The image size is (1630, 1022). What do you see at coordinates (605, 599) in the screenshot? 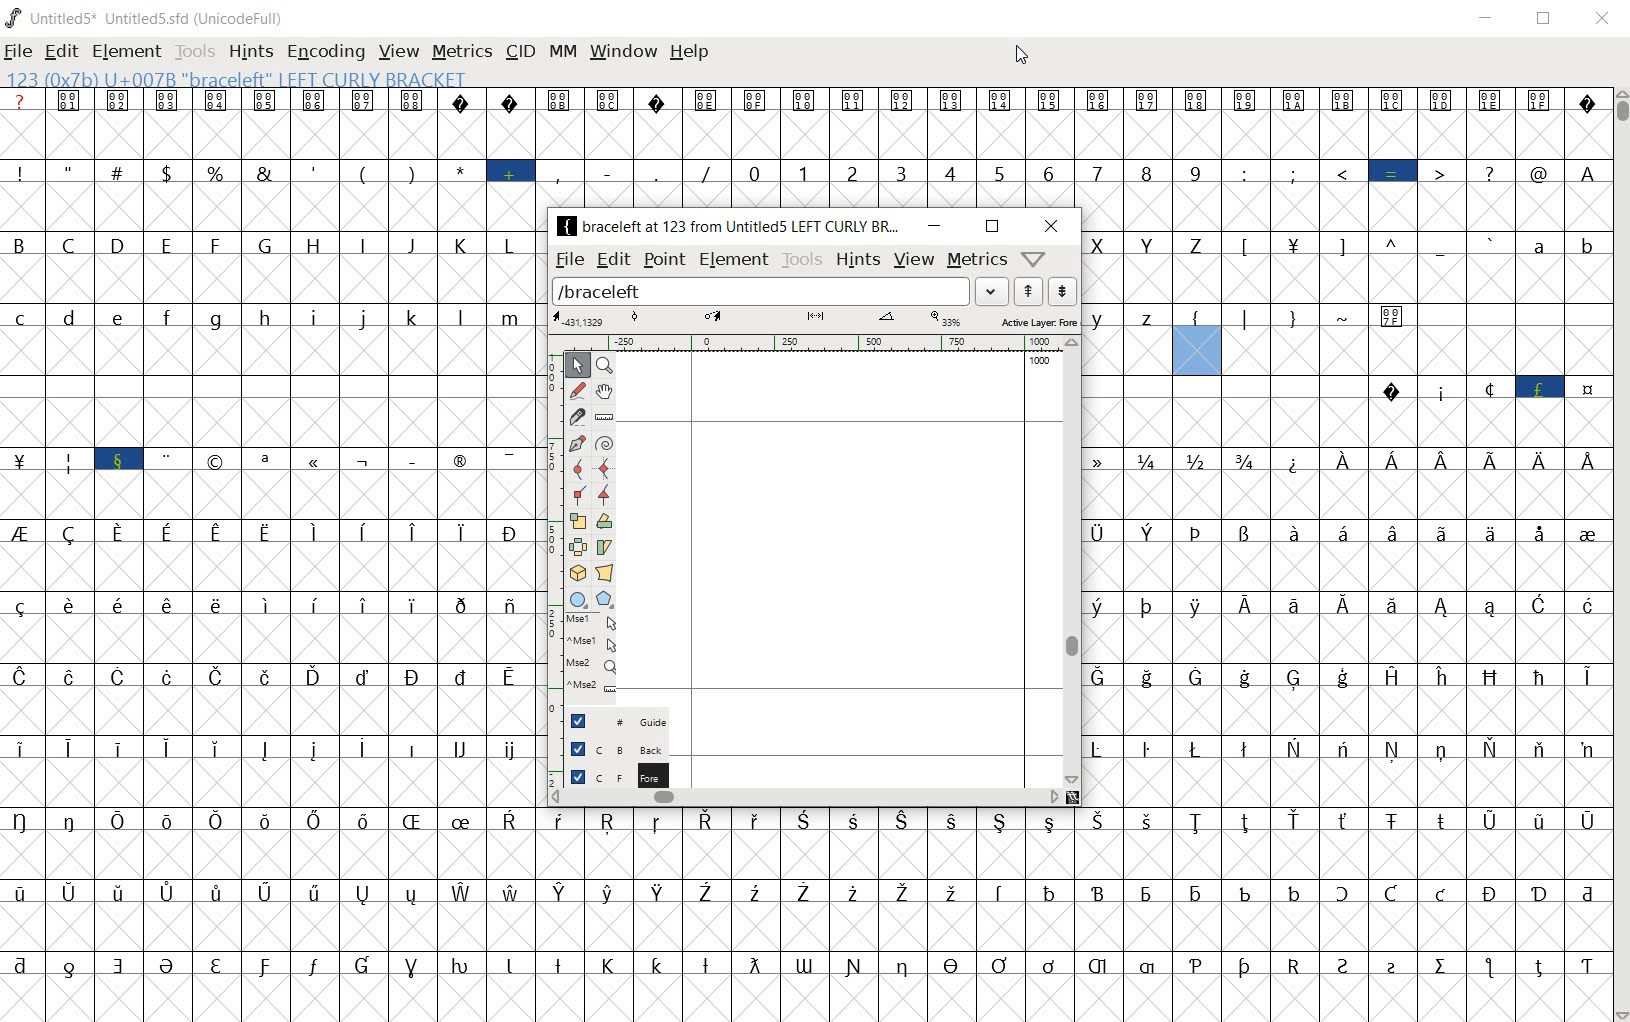
I see `polygon or star` at bounding box center [605, 599].